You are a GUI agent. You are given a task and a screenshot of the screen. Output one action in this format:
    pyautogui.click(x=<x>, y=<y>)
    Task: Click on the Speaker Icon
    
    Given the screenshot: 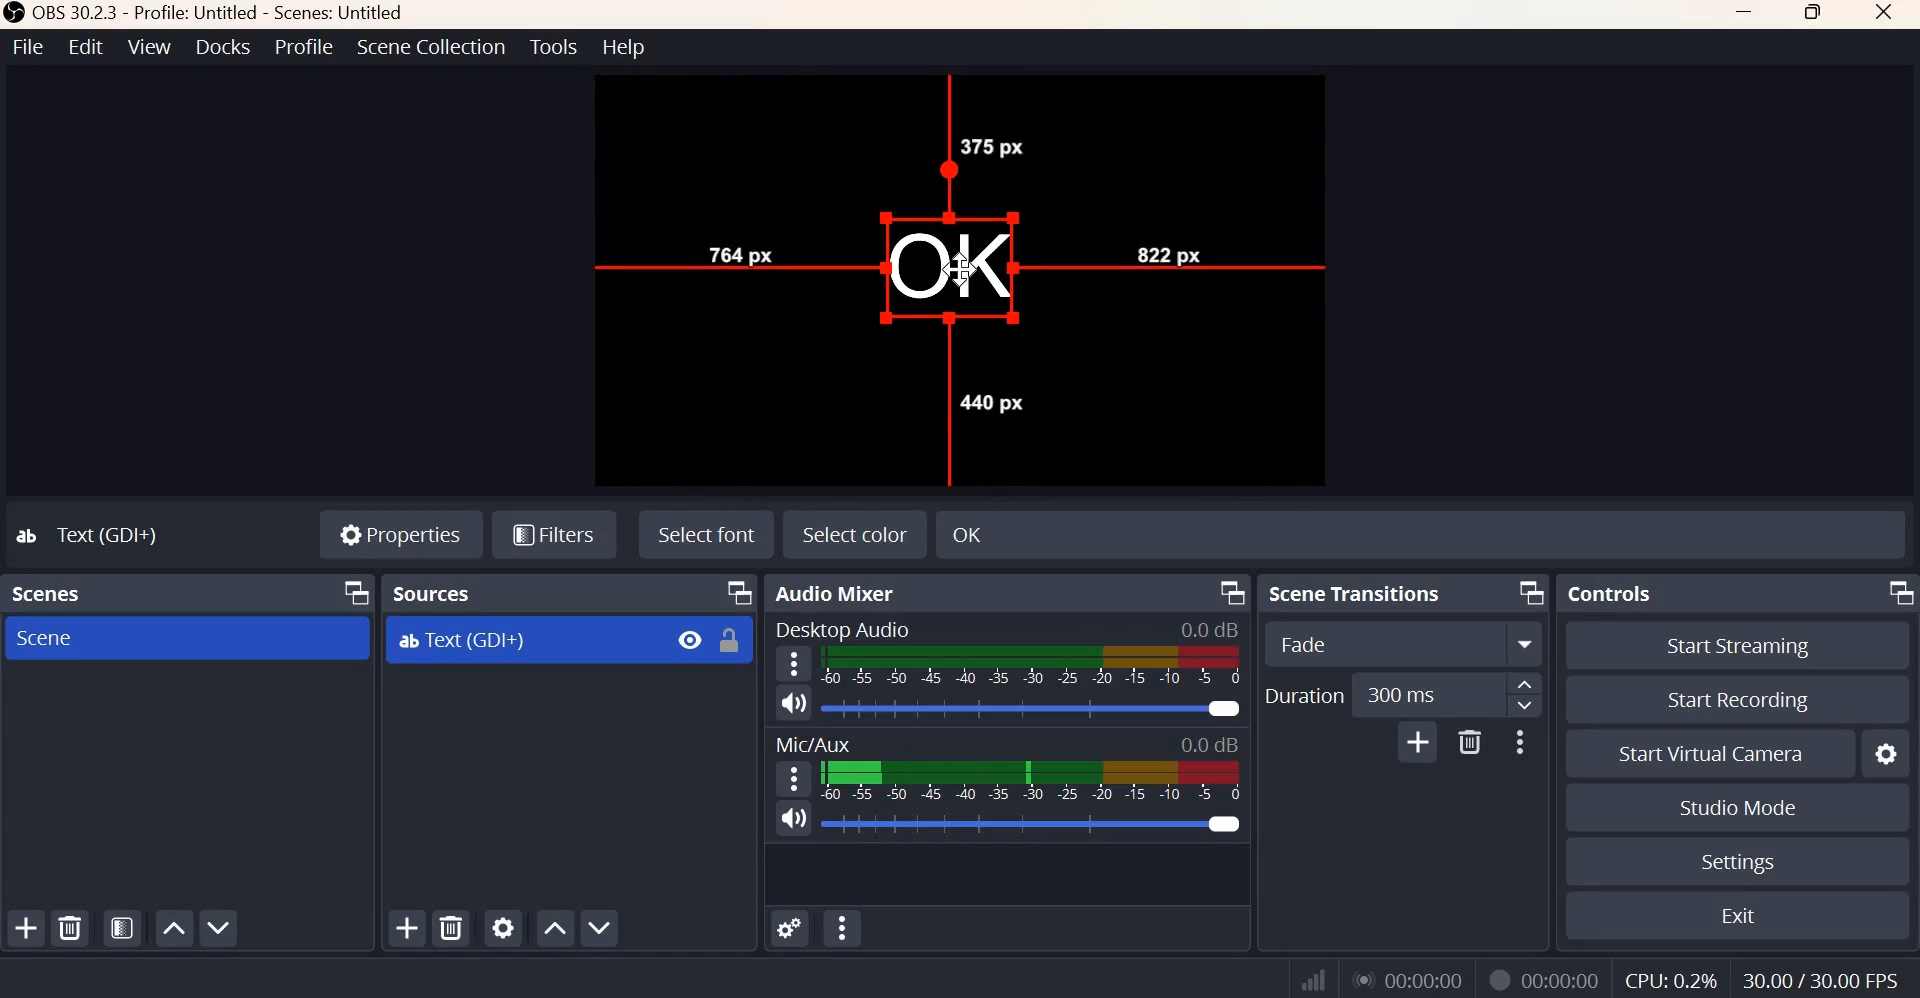 What is the action you would take?
    pyautogui.click(x=792, y=818)
    